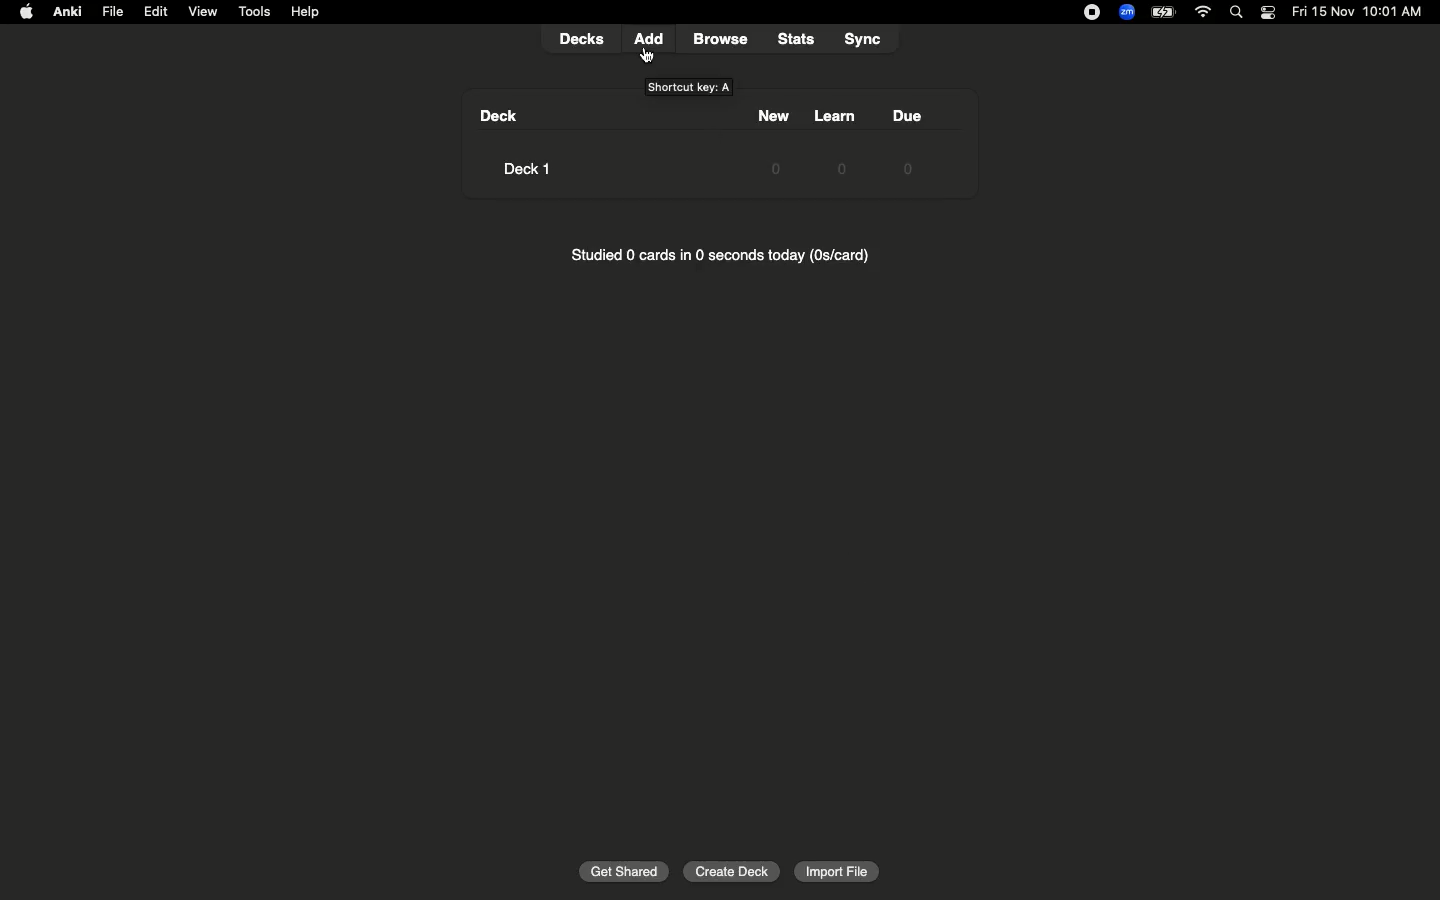 This screenshot has height=900, width=1440. I want to click on Apple logo, so click(22, 14).